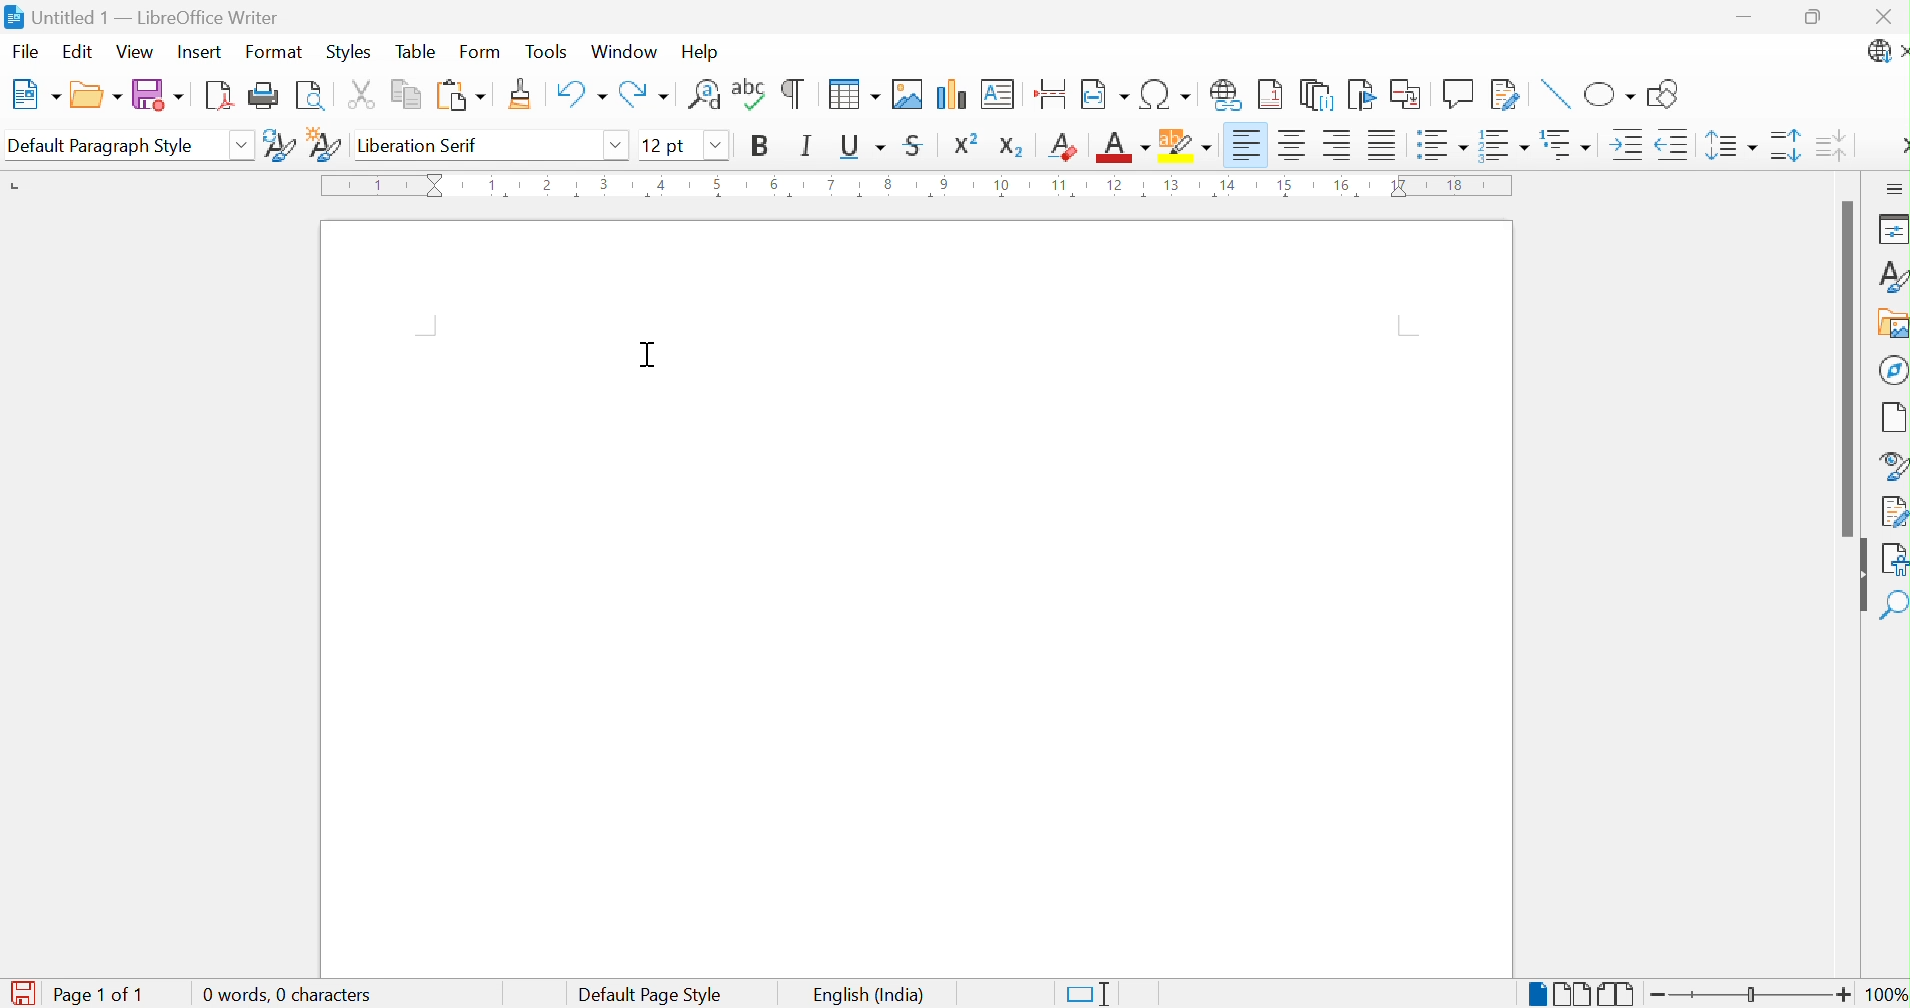 The image size is (1910, 1008). I want to click on 0 words, 0 characters, so click(287, 995).